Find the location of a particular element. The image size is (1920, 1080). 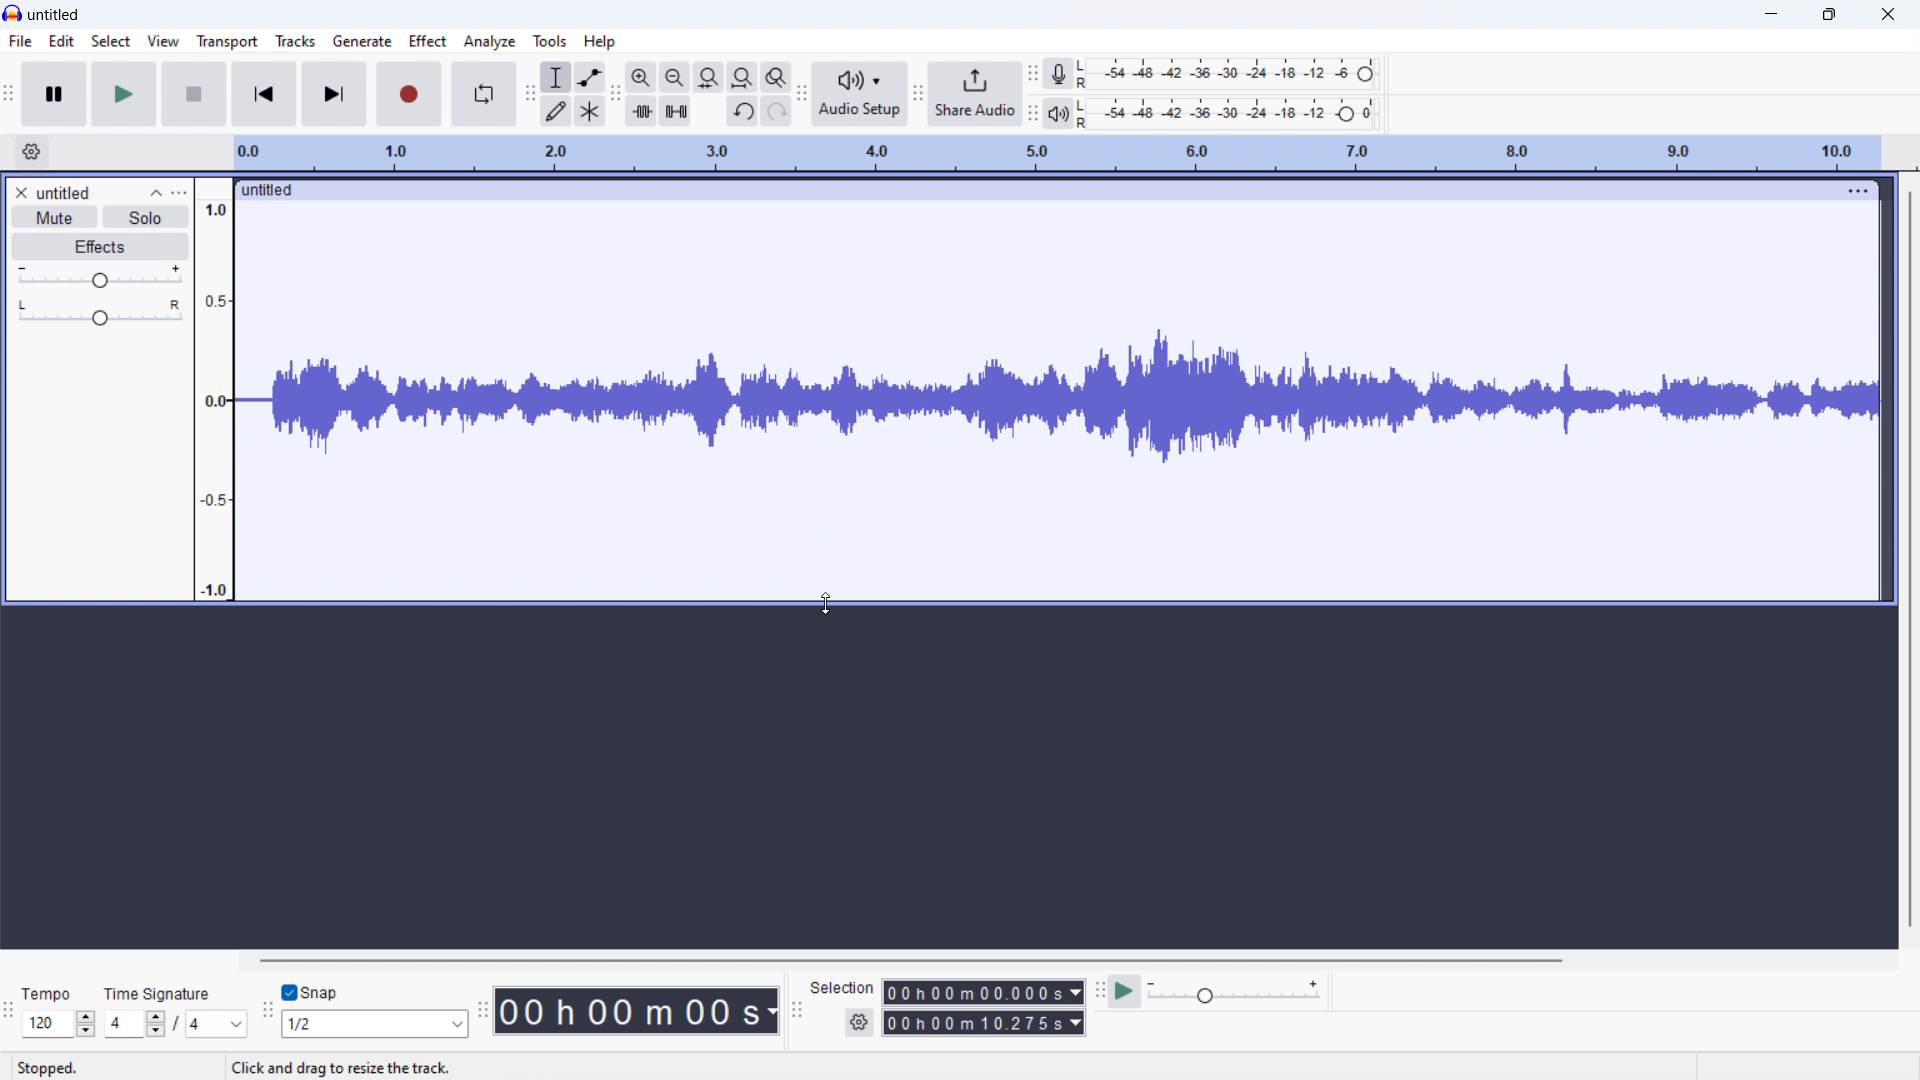

recording level is located at coordinates (1232, 74).